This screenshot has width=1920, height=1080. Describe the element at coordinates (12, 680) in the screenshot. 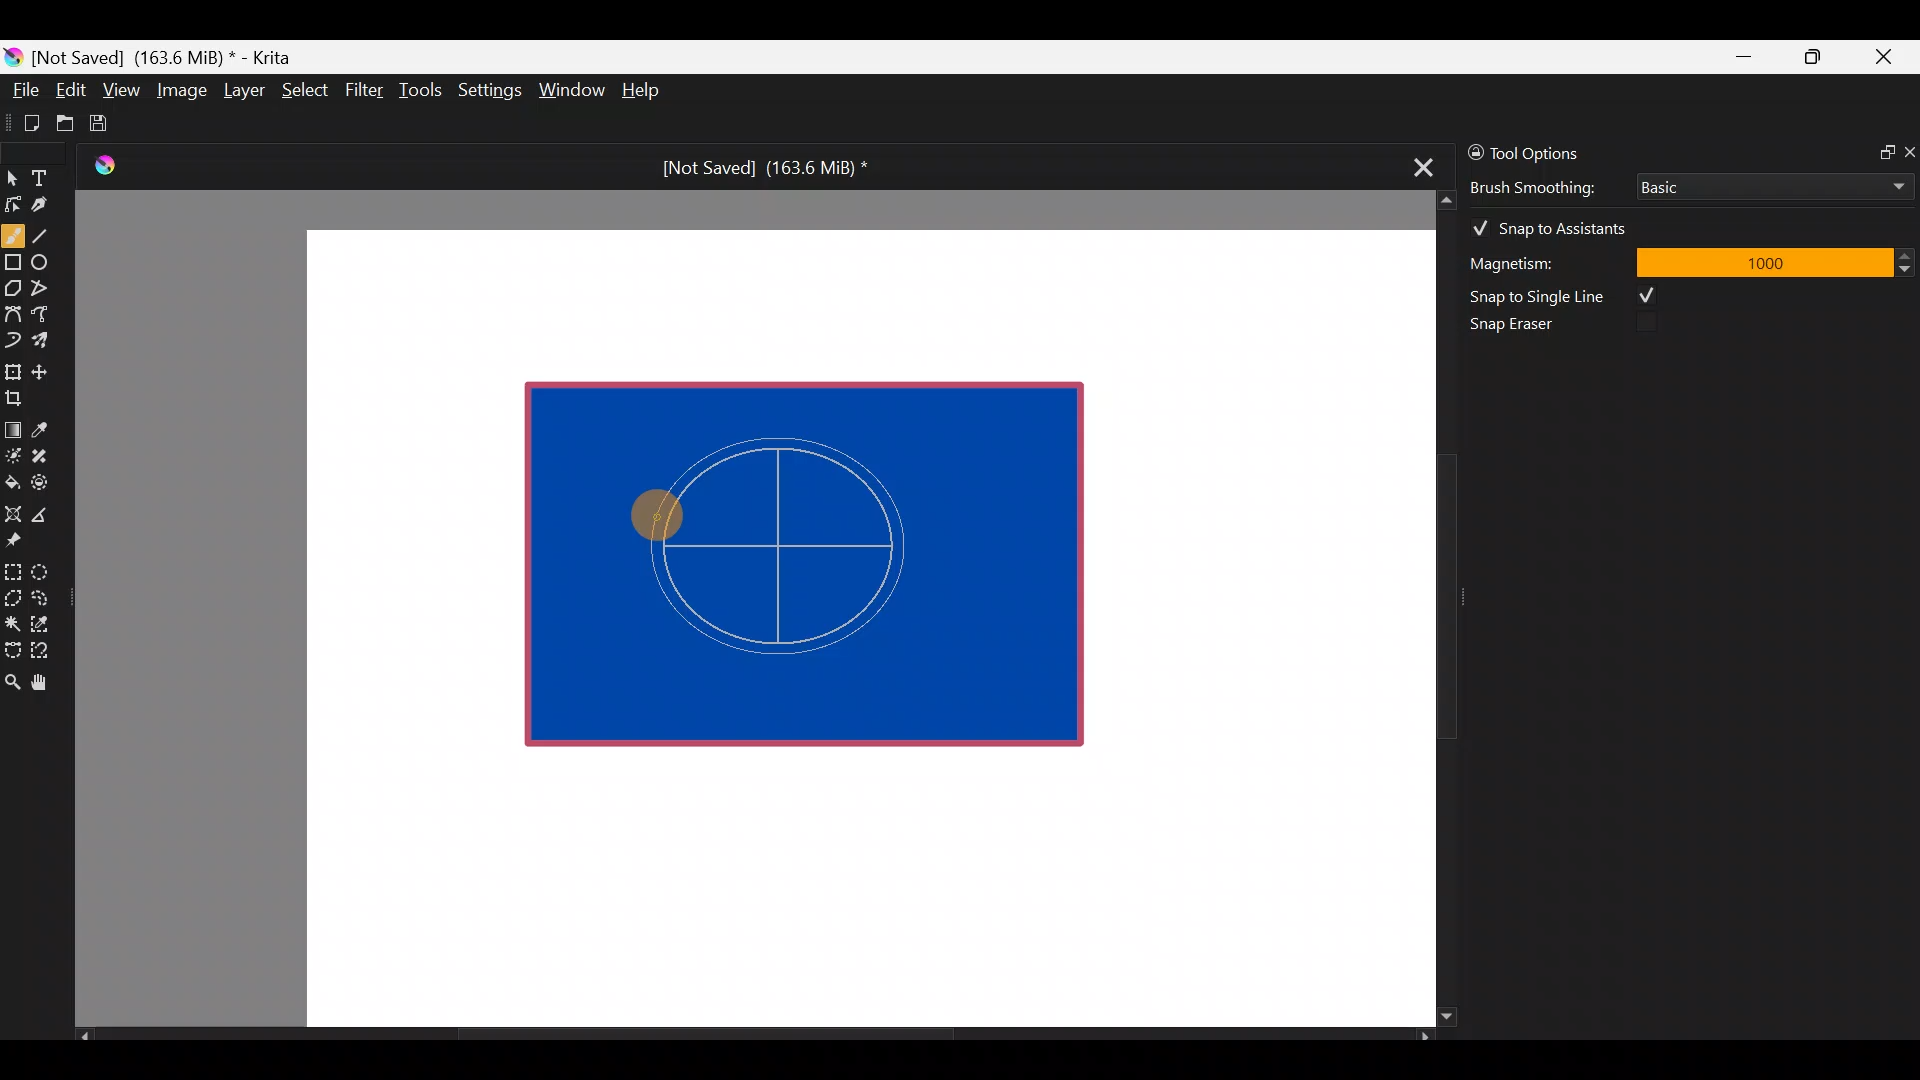

I see `Zoom tool` at that location.